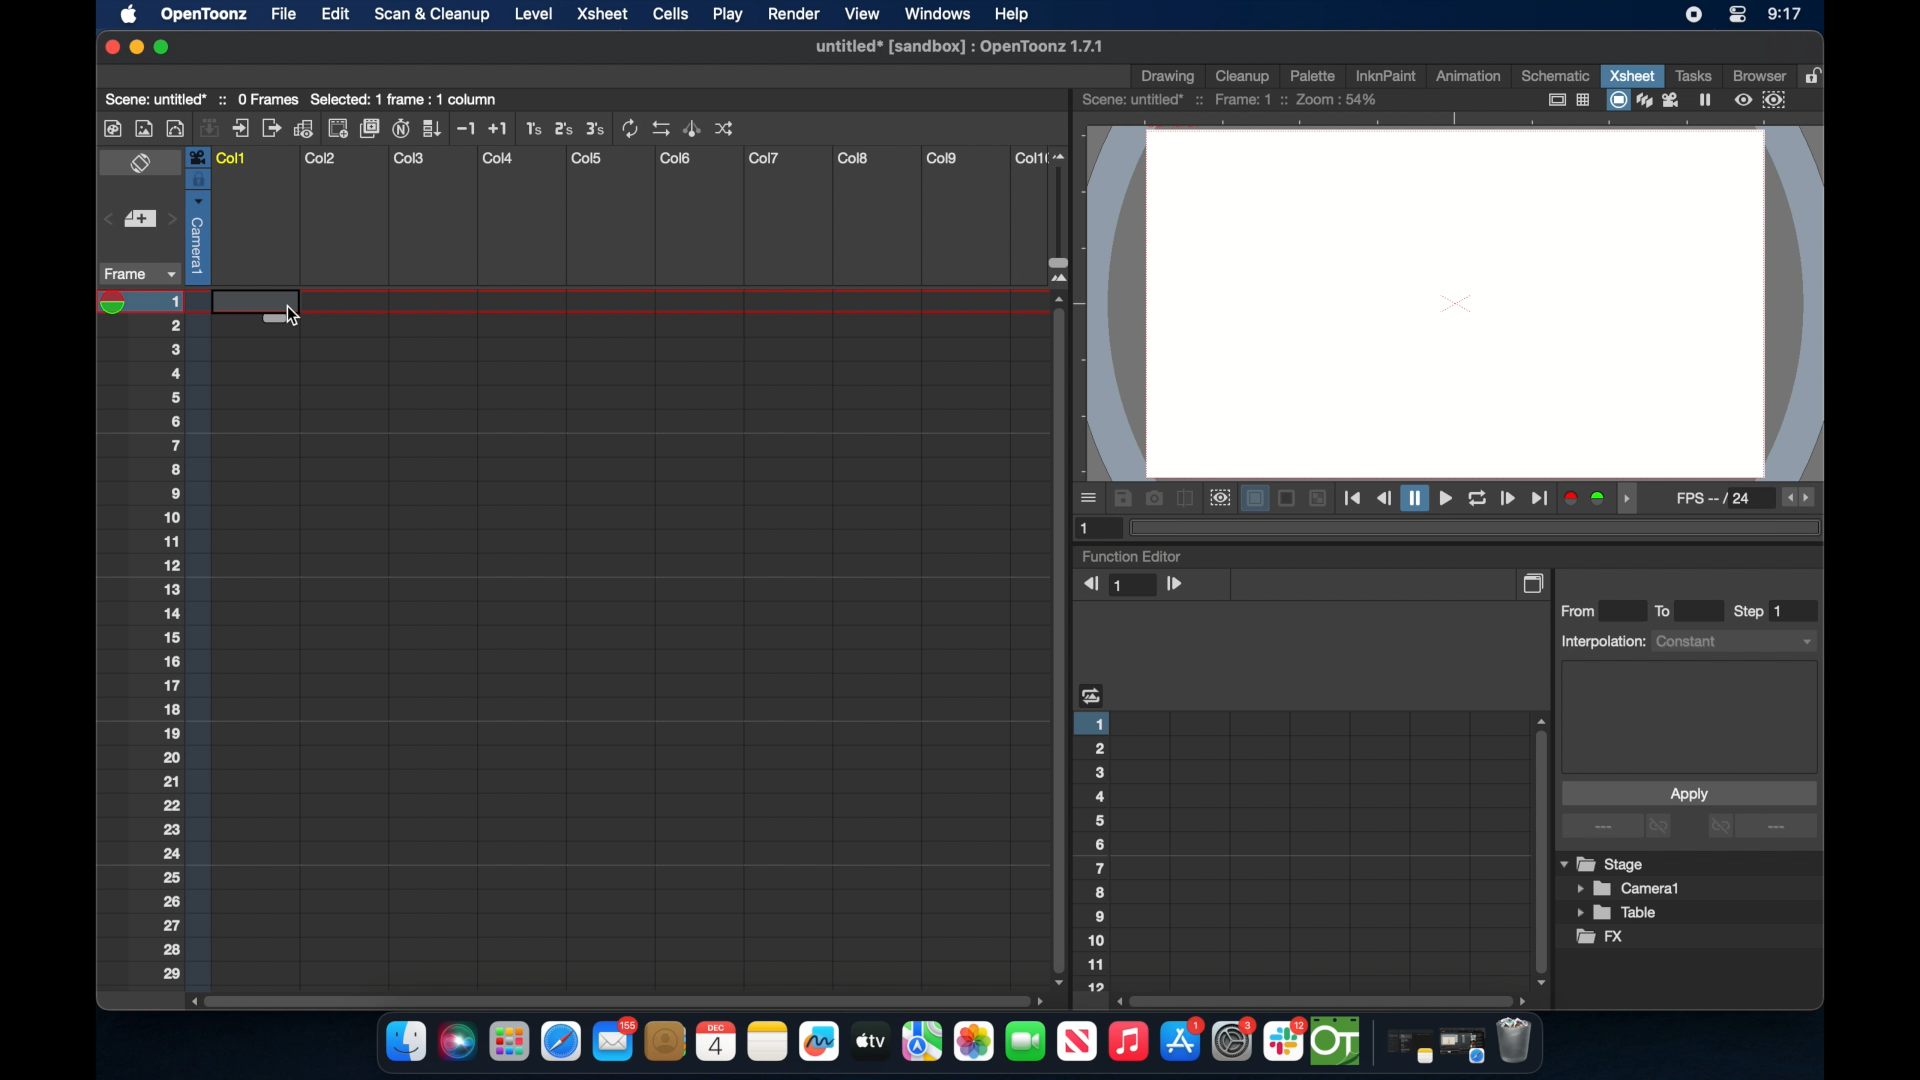  What do you see at coordinates (421, 127) in the screenshot?
I see `more tools` at bounding box center [421, 127].